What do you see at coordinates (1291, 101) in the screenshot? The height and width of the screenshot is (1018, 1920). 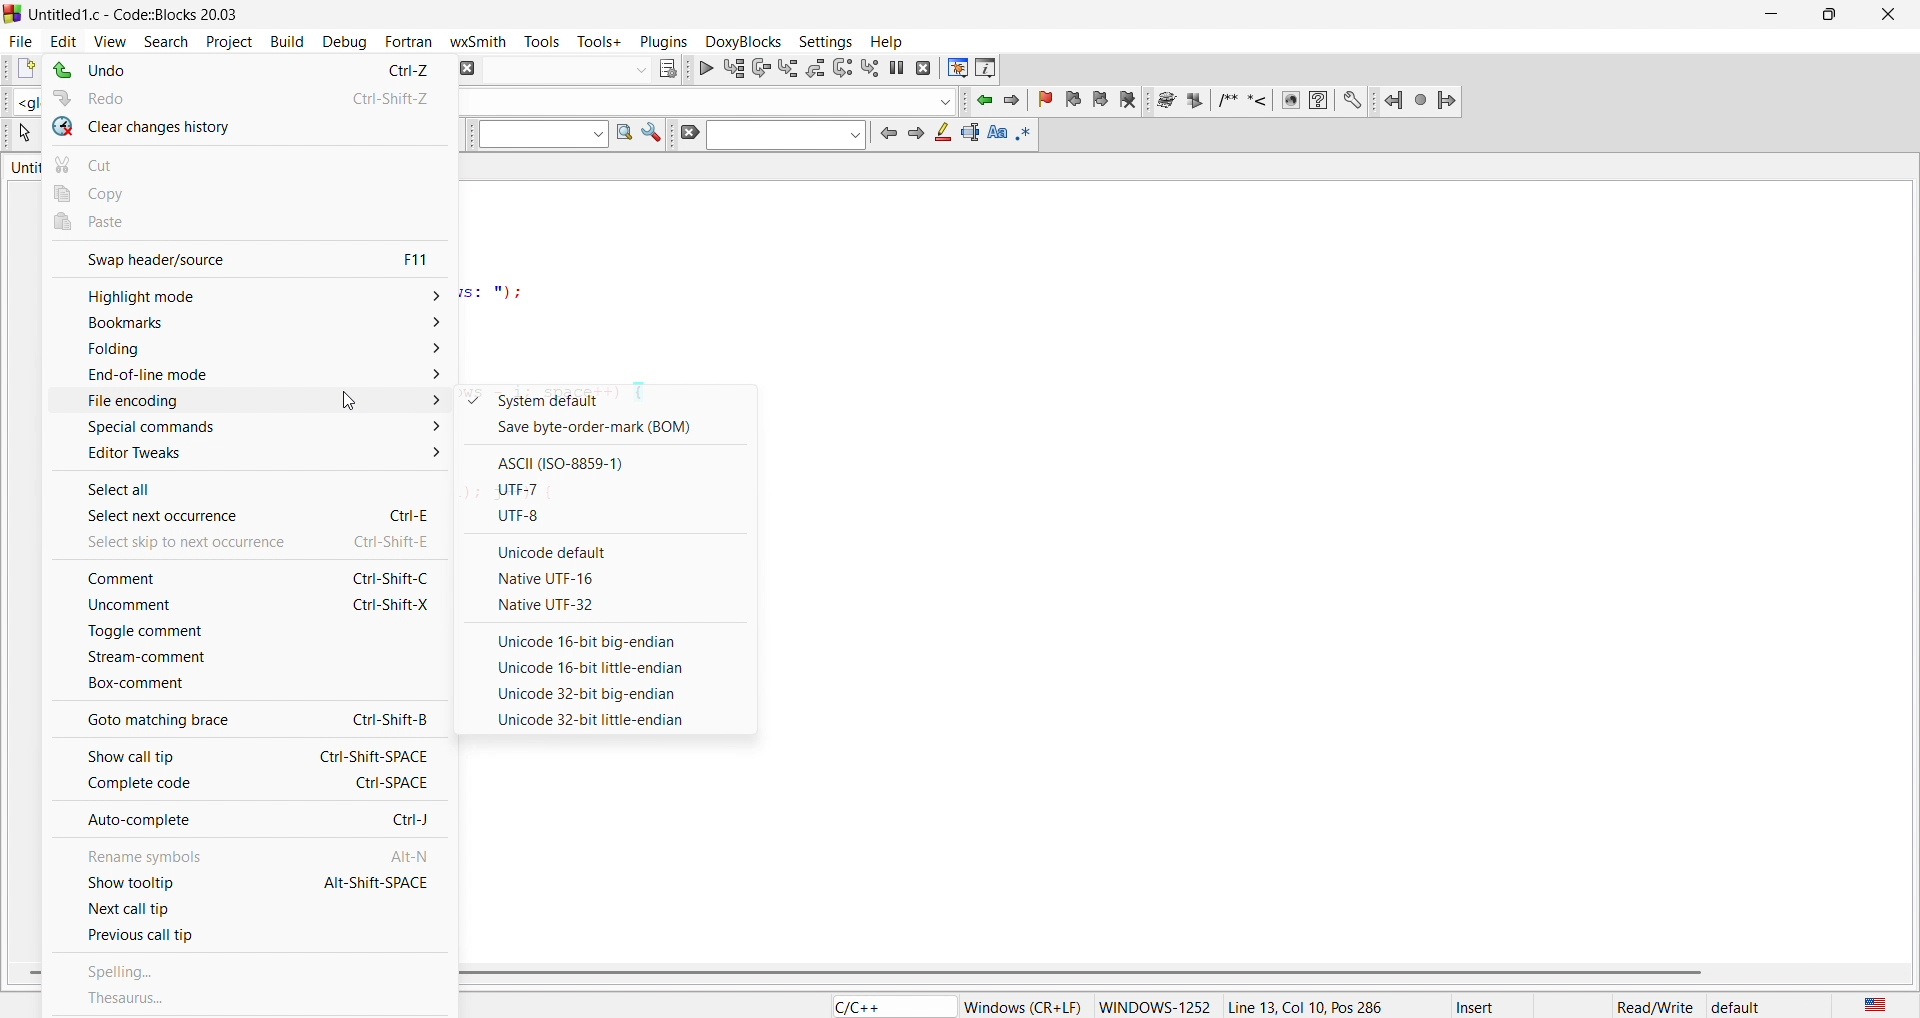 I see `web` at bounding box center [1291, 101].